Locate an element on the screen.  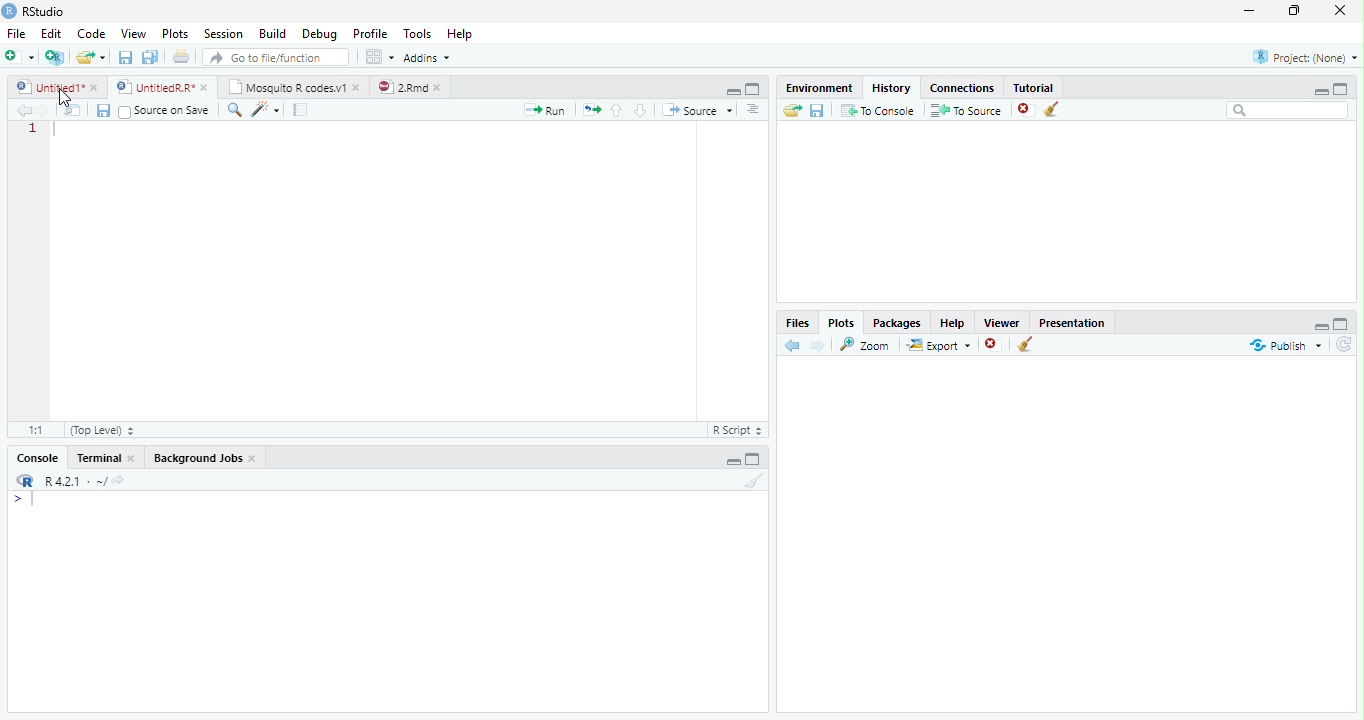
publish is located at coordinates (1285, 345).